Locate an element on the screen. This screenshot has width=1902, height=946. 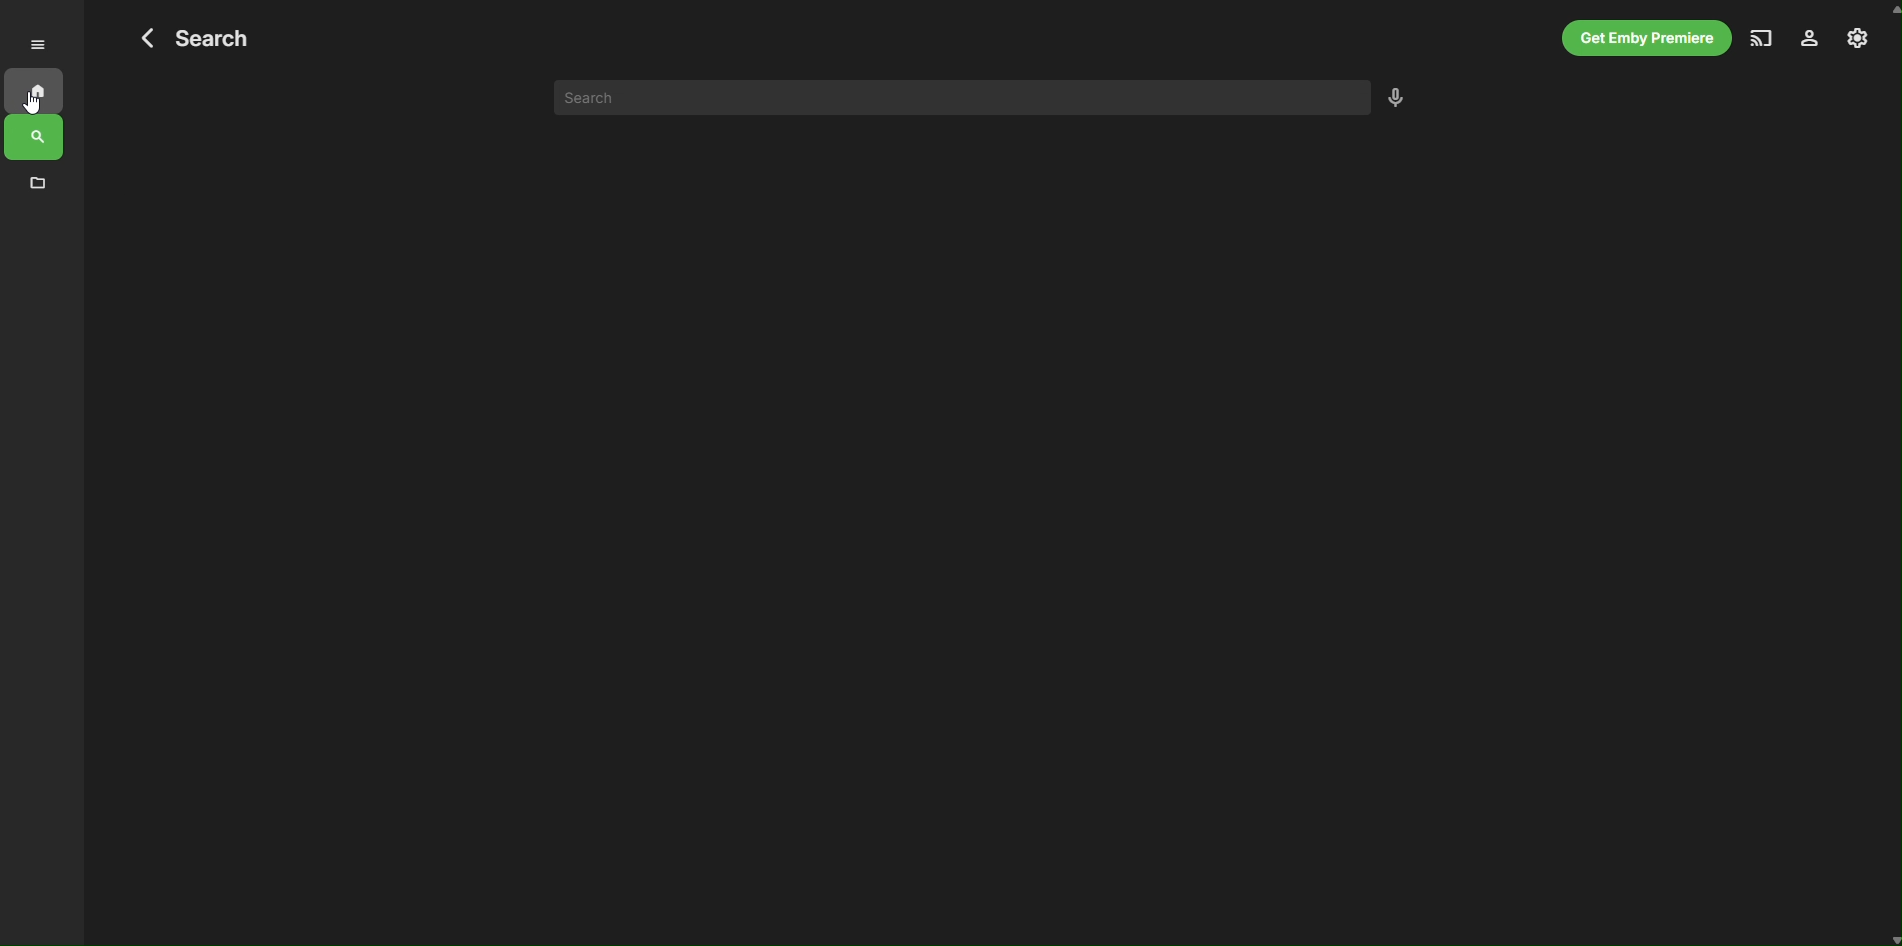
cursor is located at coordinates (36, 103).